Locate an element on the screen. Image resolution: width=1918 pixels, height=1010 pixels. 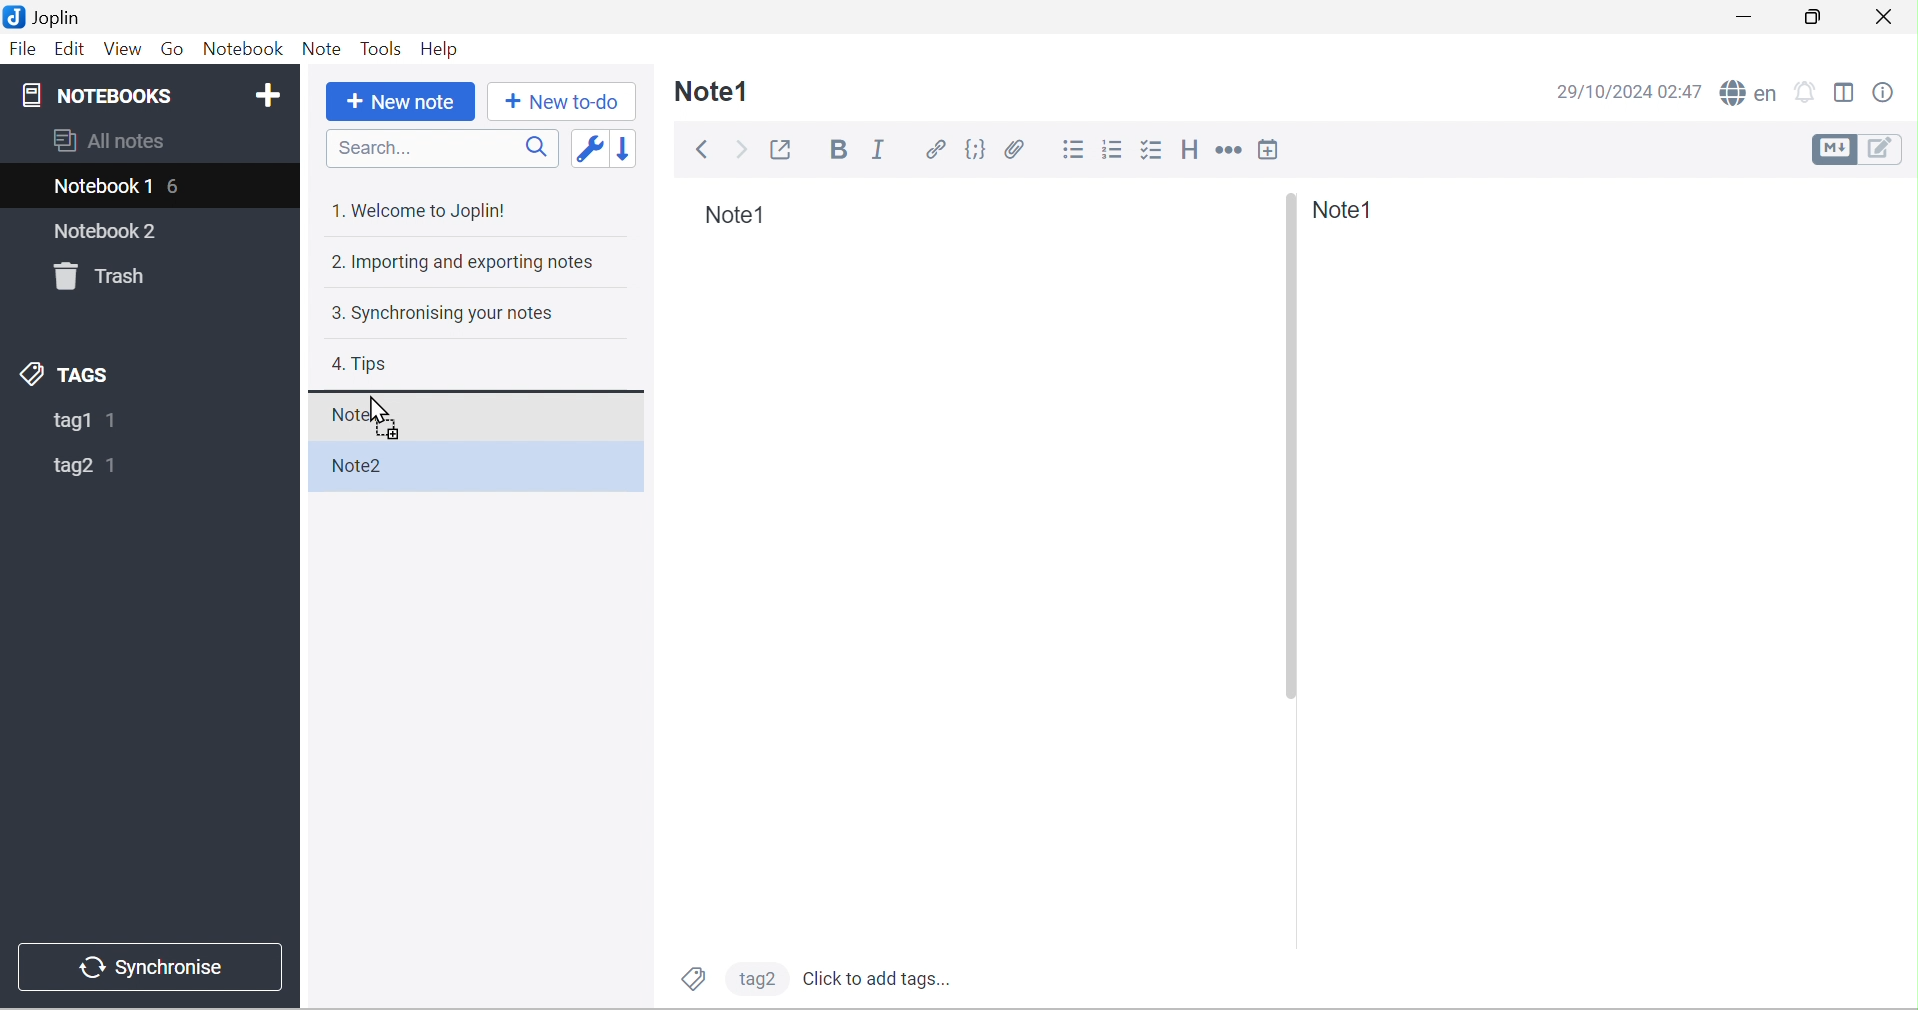
2. Importing and exporting notes is located at coordinates (460, 264).